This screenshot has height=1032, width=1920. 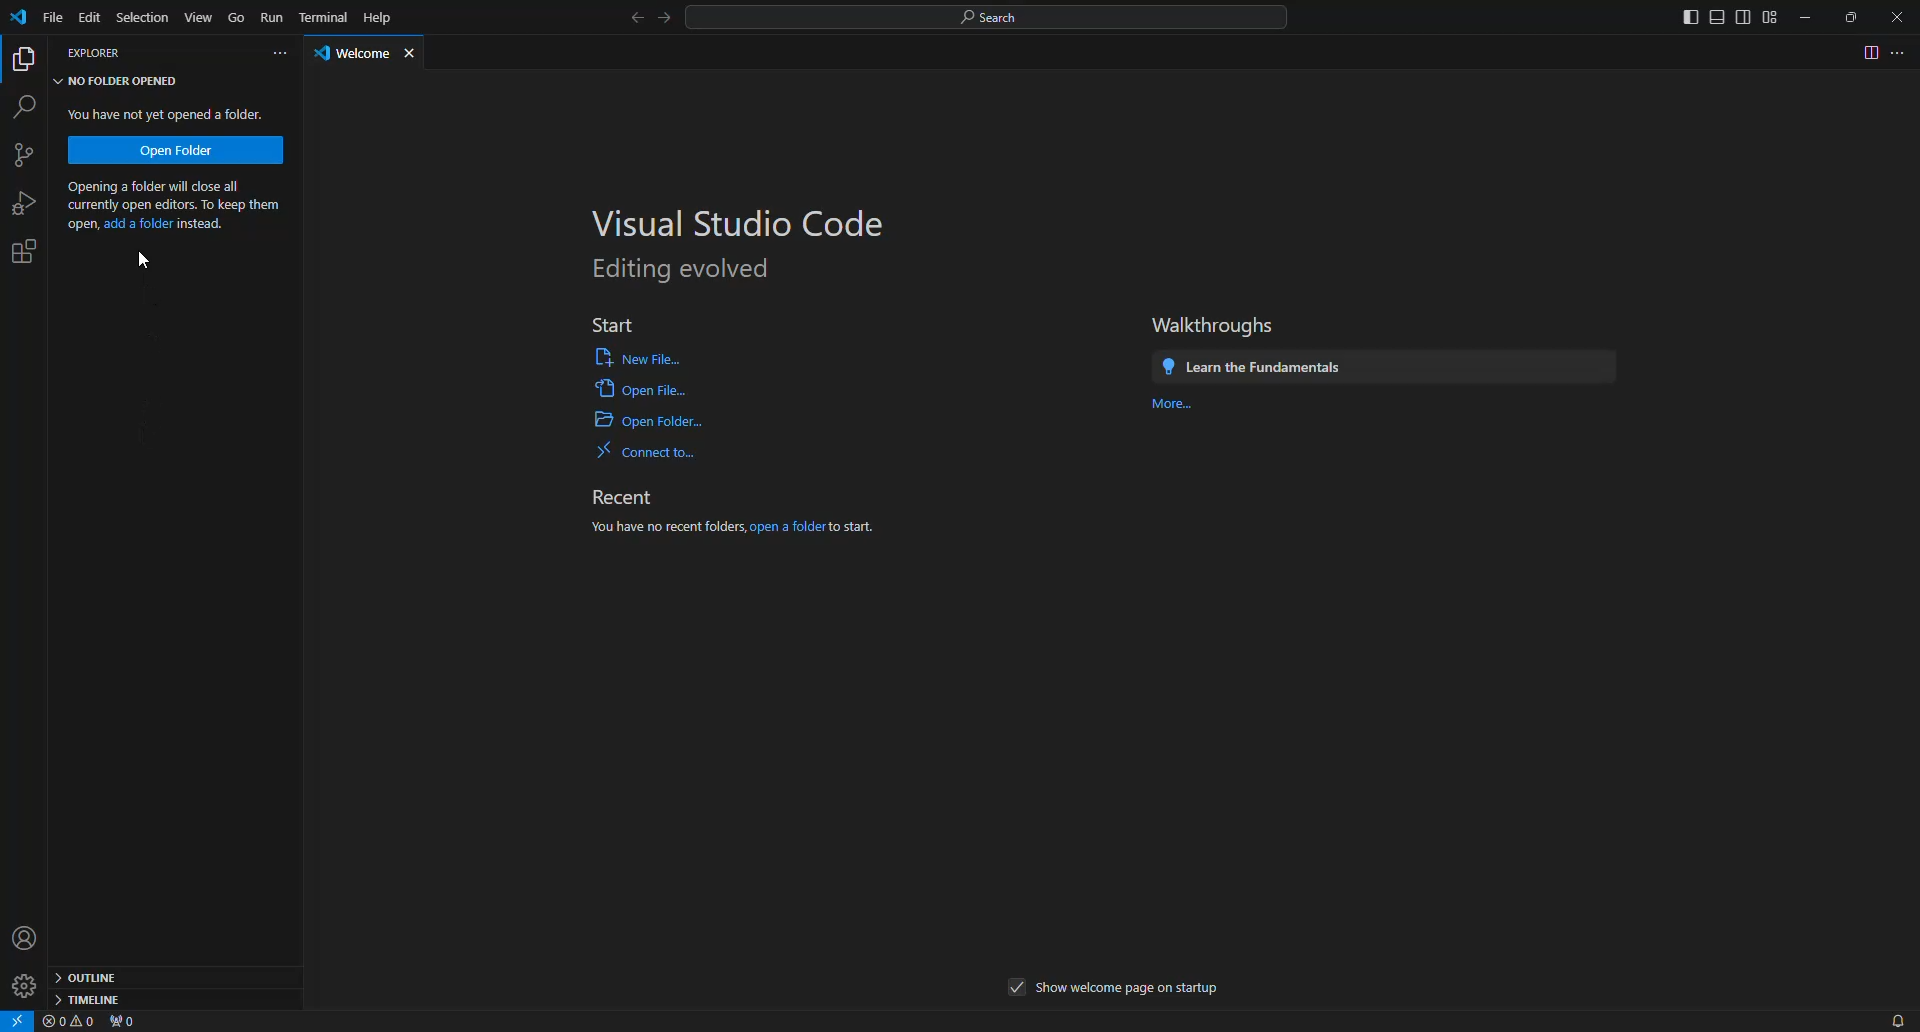 What do you see at coordinates (639, 20) in the screenshot?
I see `go back` at bounding box center [639, 20].